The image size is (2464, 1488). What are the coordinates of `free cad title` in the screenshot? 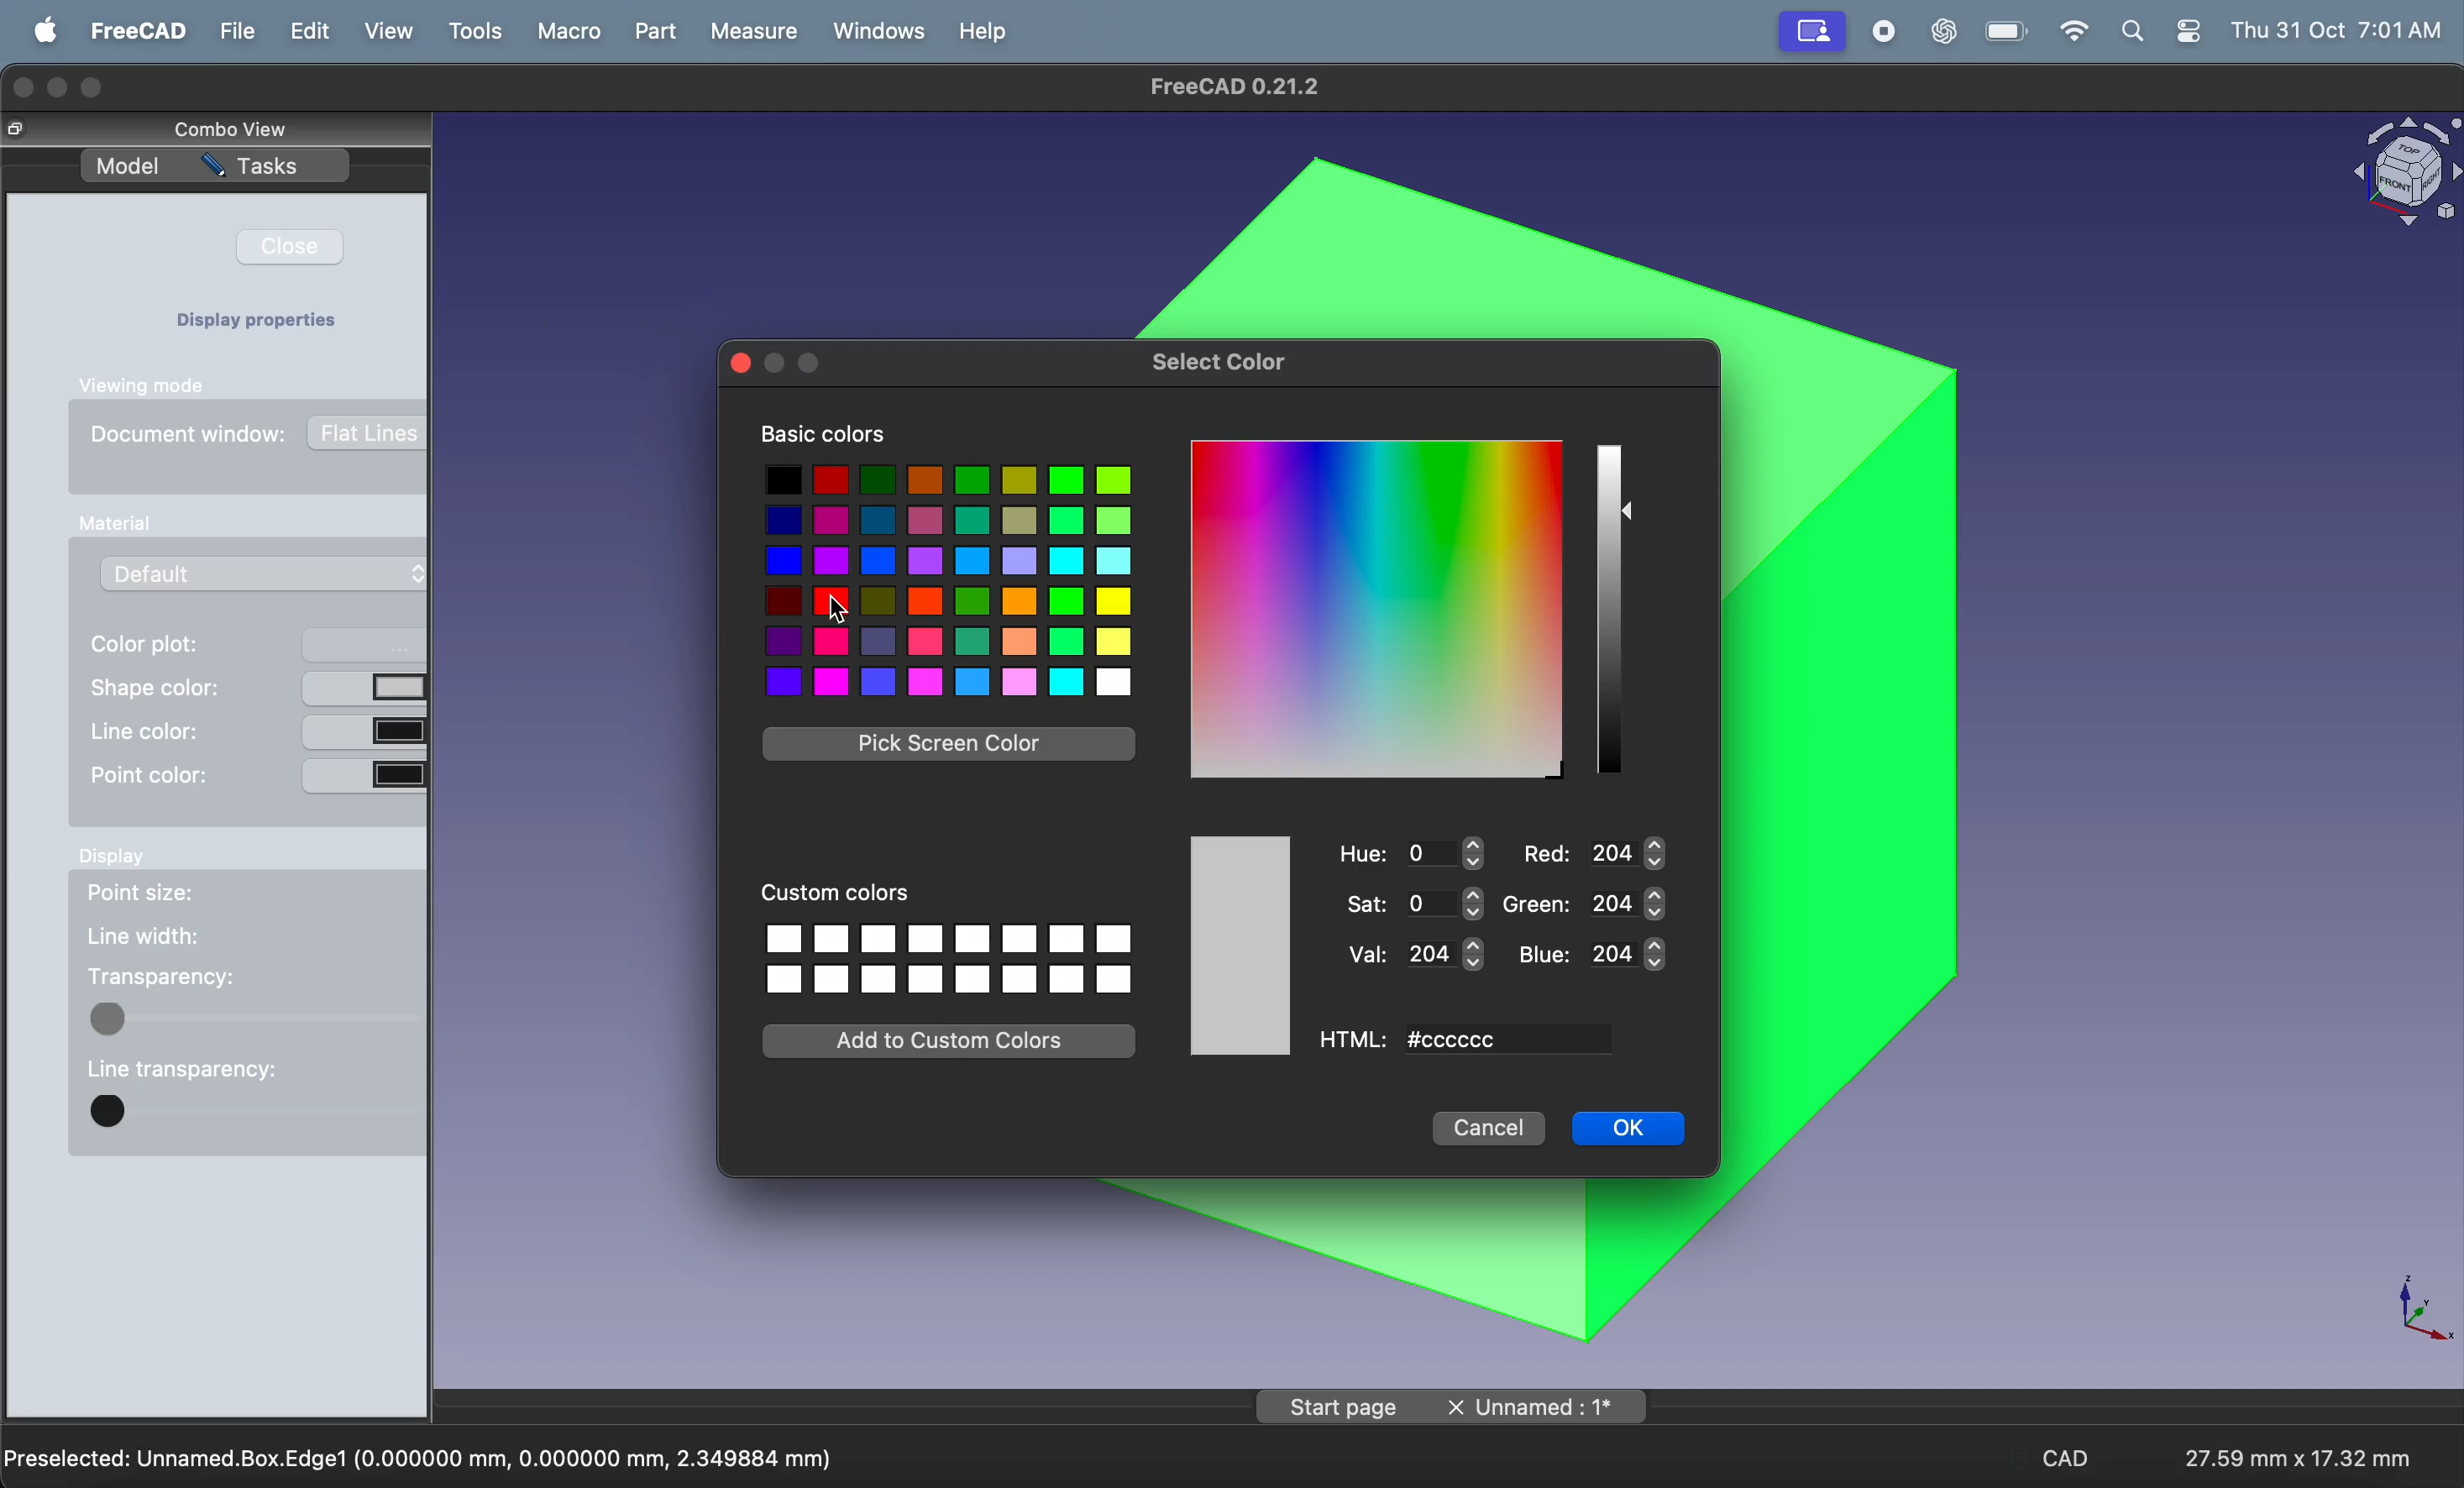 It's located at (1243, 87).